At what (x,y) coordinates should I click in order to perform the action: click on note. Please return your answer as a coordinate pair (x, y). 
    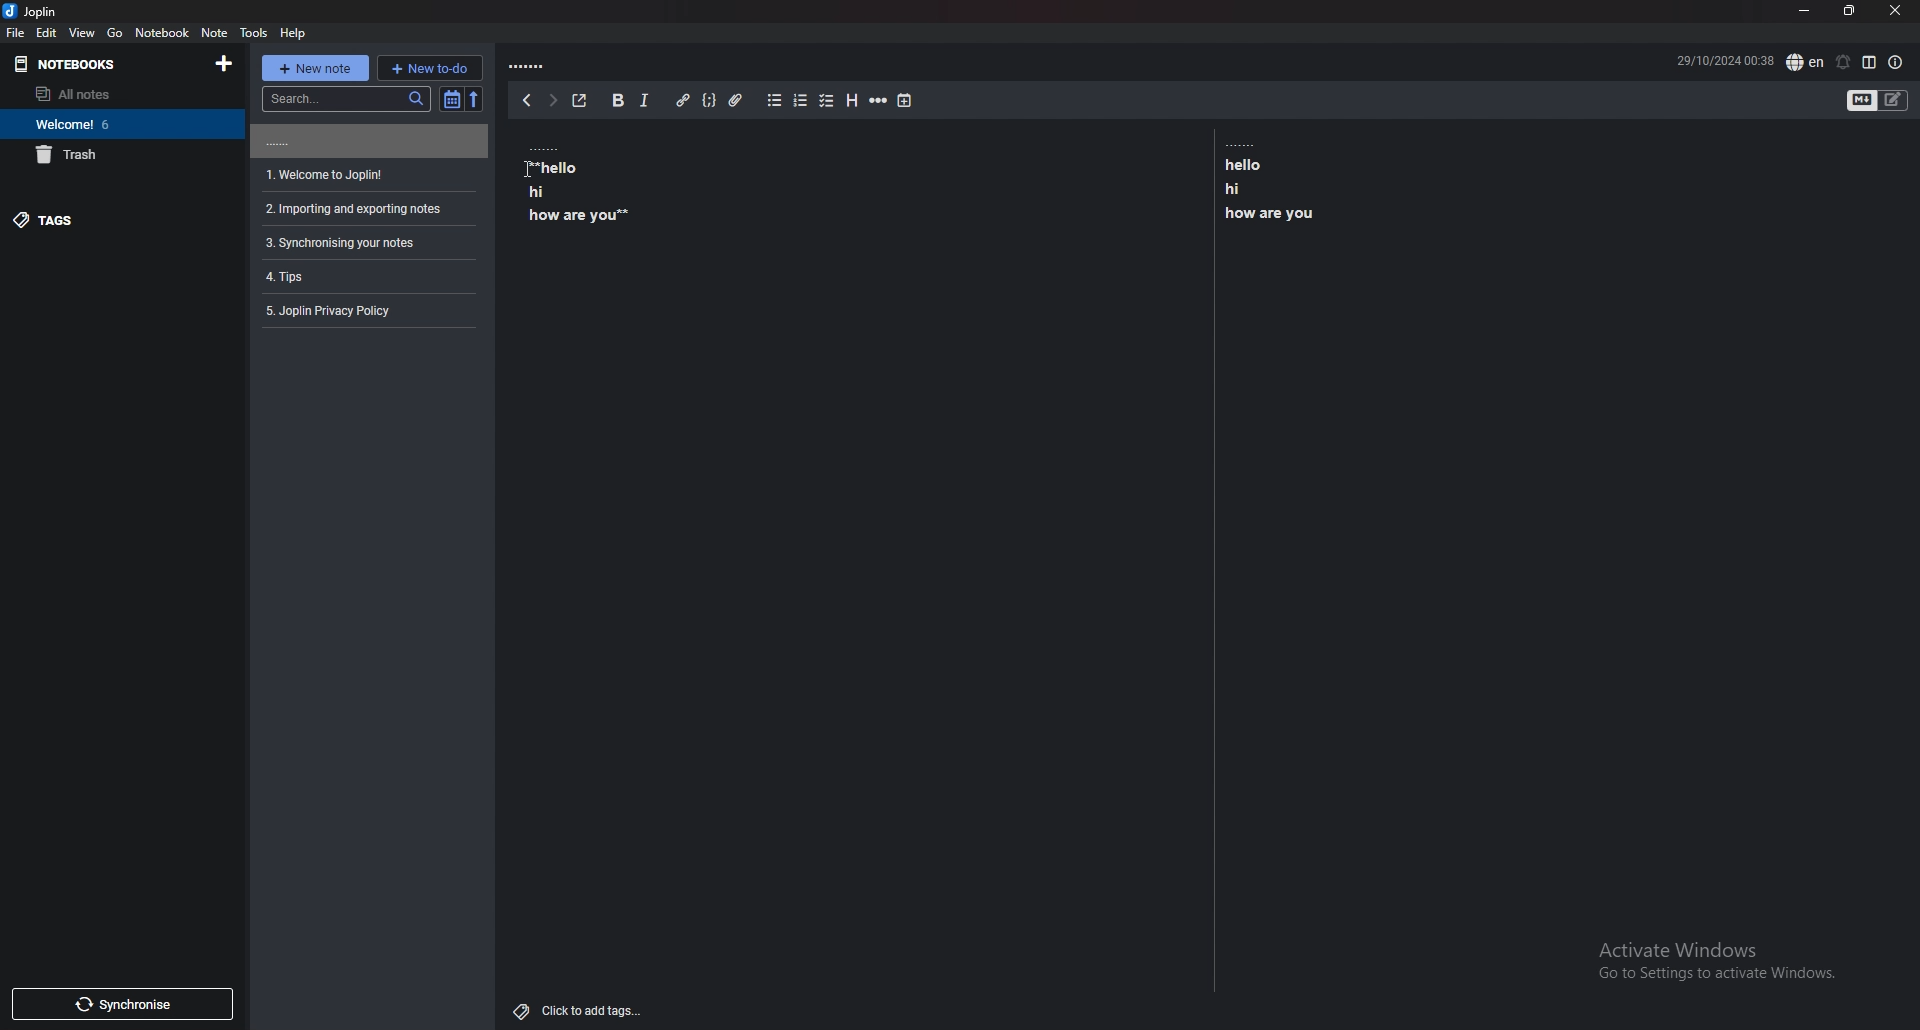
    Looking at the image, I should click on (366, 243).